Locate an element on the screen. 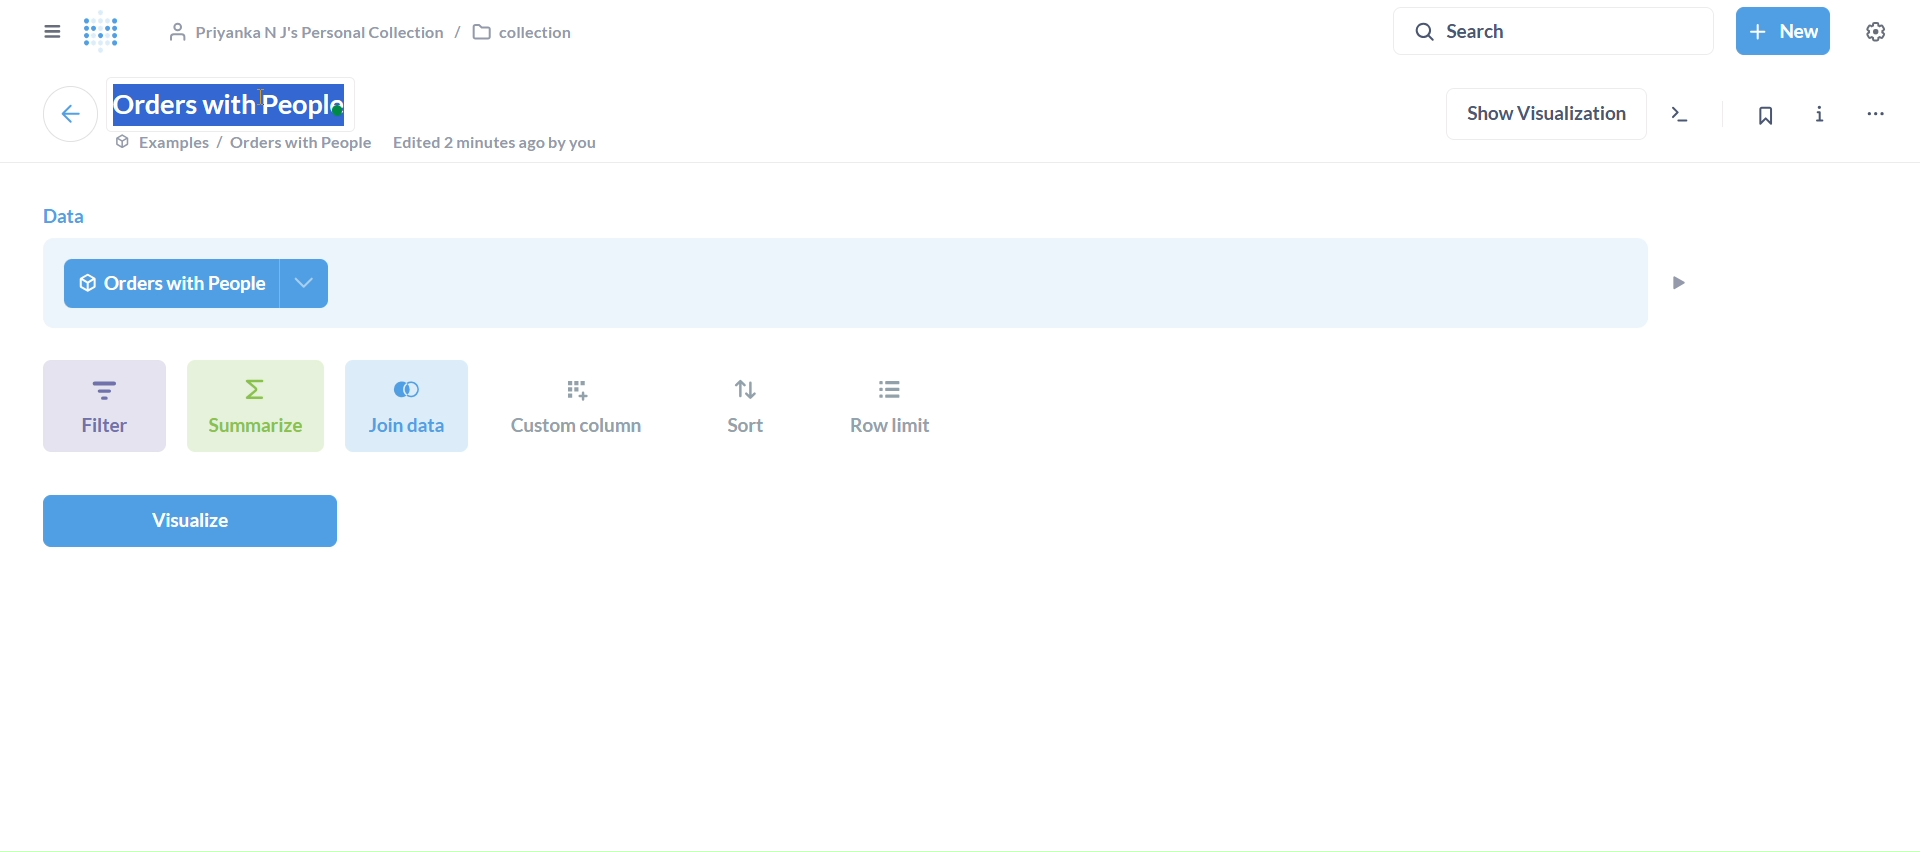  new is located at coordinates (1785, 32).